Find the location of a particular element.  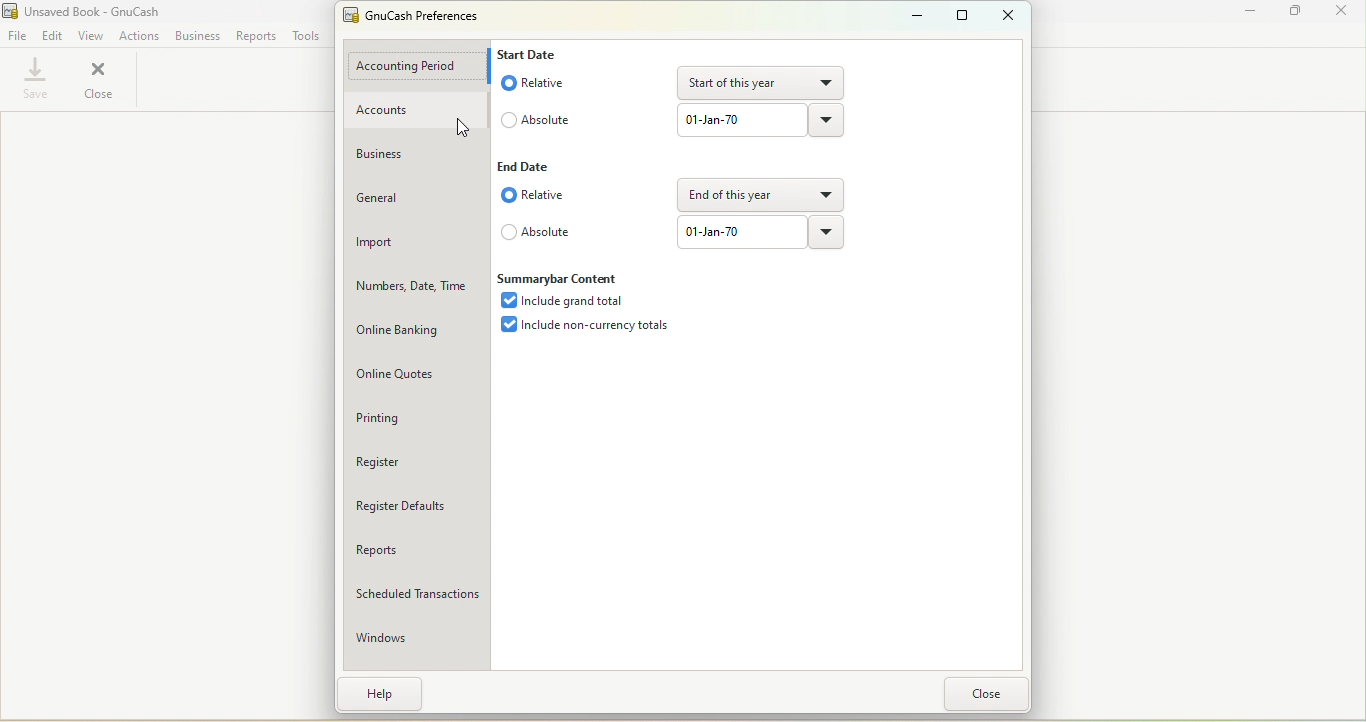

Drop down is located at coordinates (825, 119).